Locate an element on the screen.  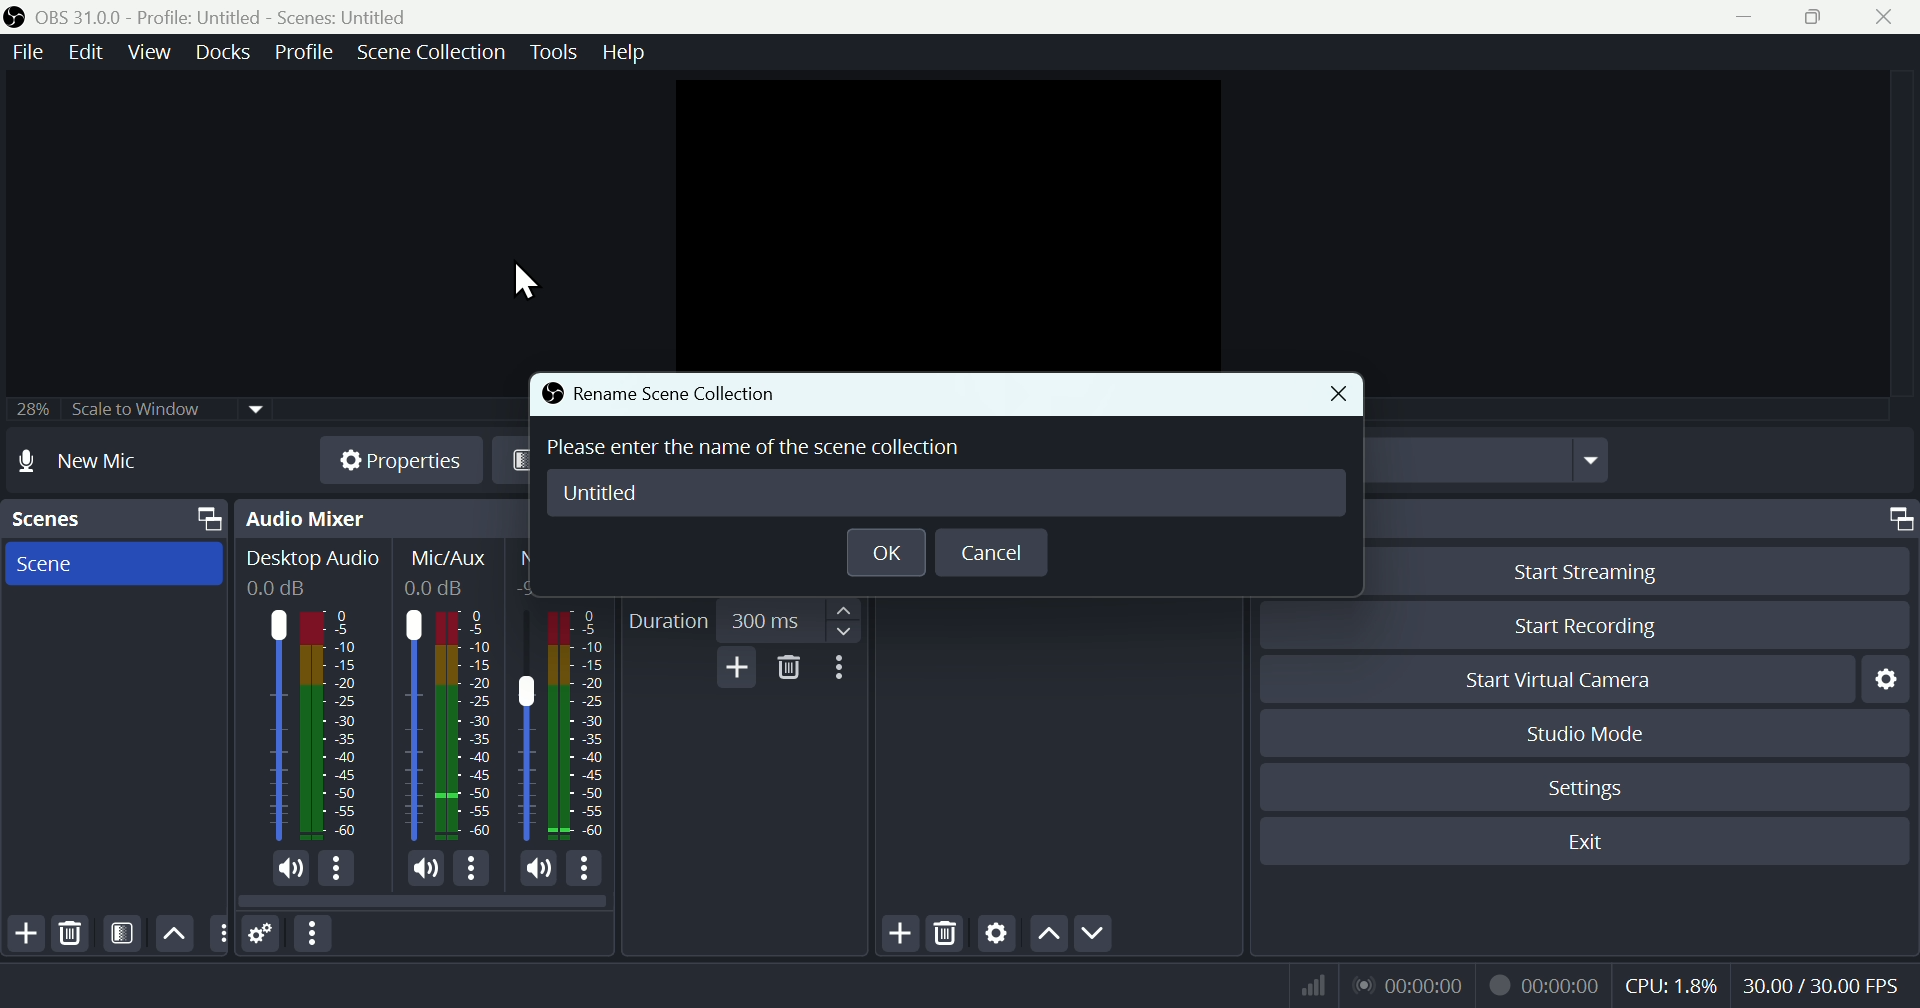
Tools is located at coordinates (555, 56).